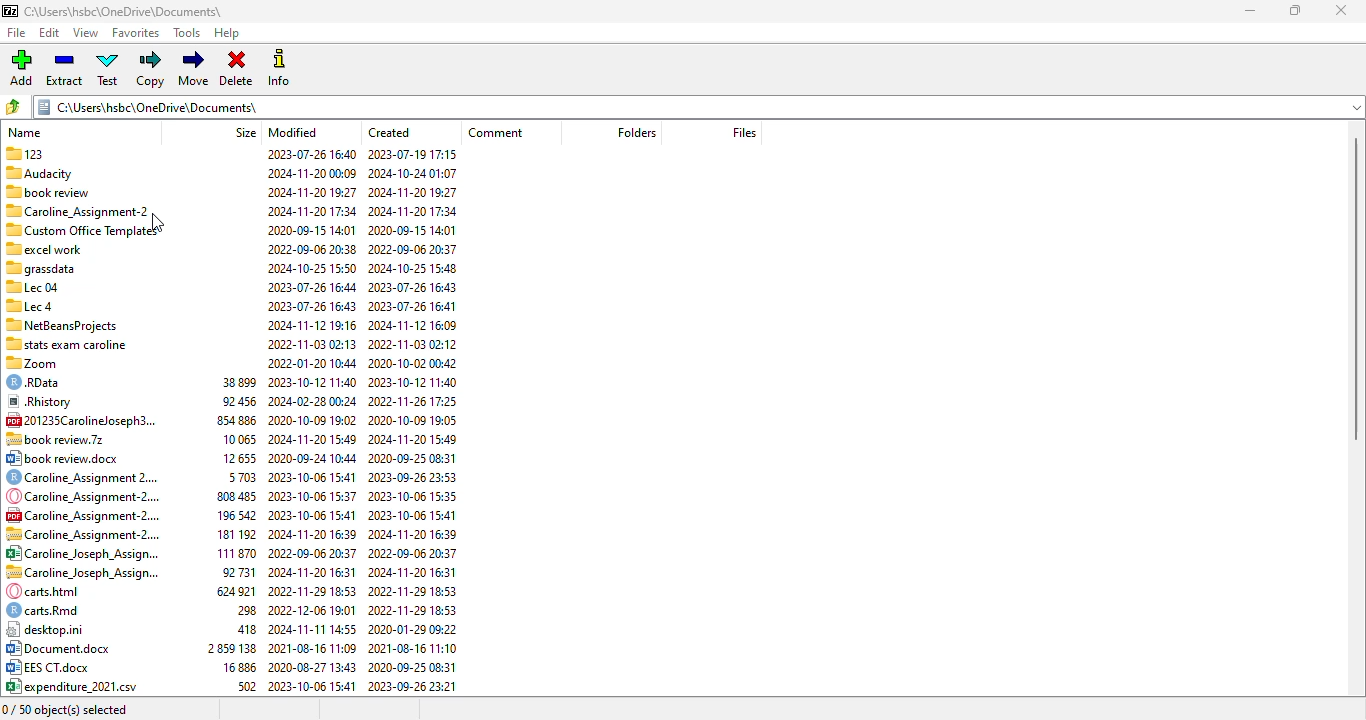 The height and width of the screenshot is (720, 1366). What do you see at coordinates (231, 552) in the screenshot?
I see `111870` at bounding box center [231, 552].